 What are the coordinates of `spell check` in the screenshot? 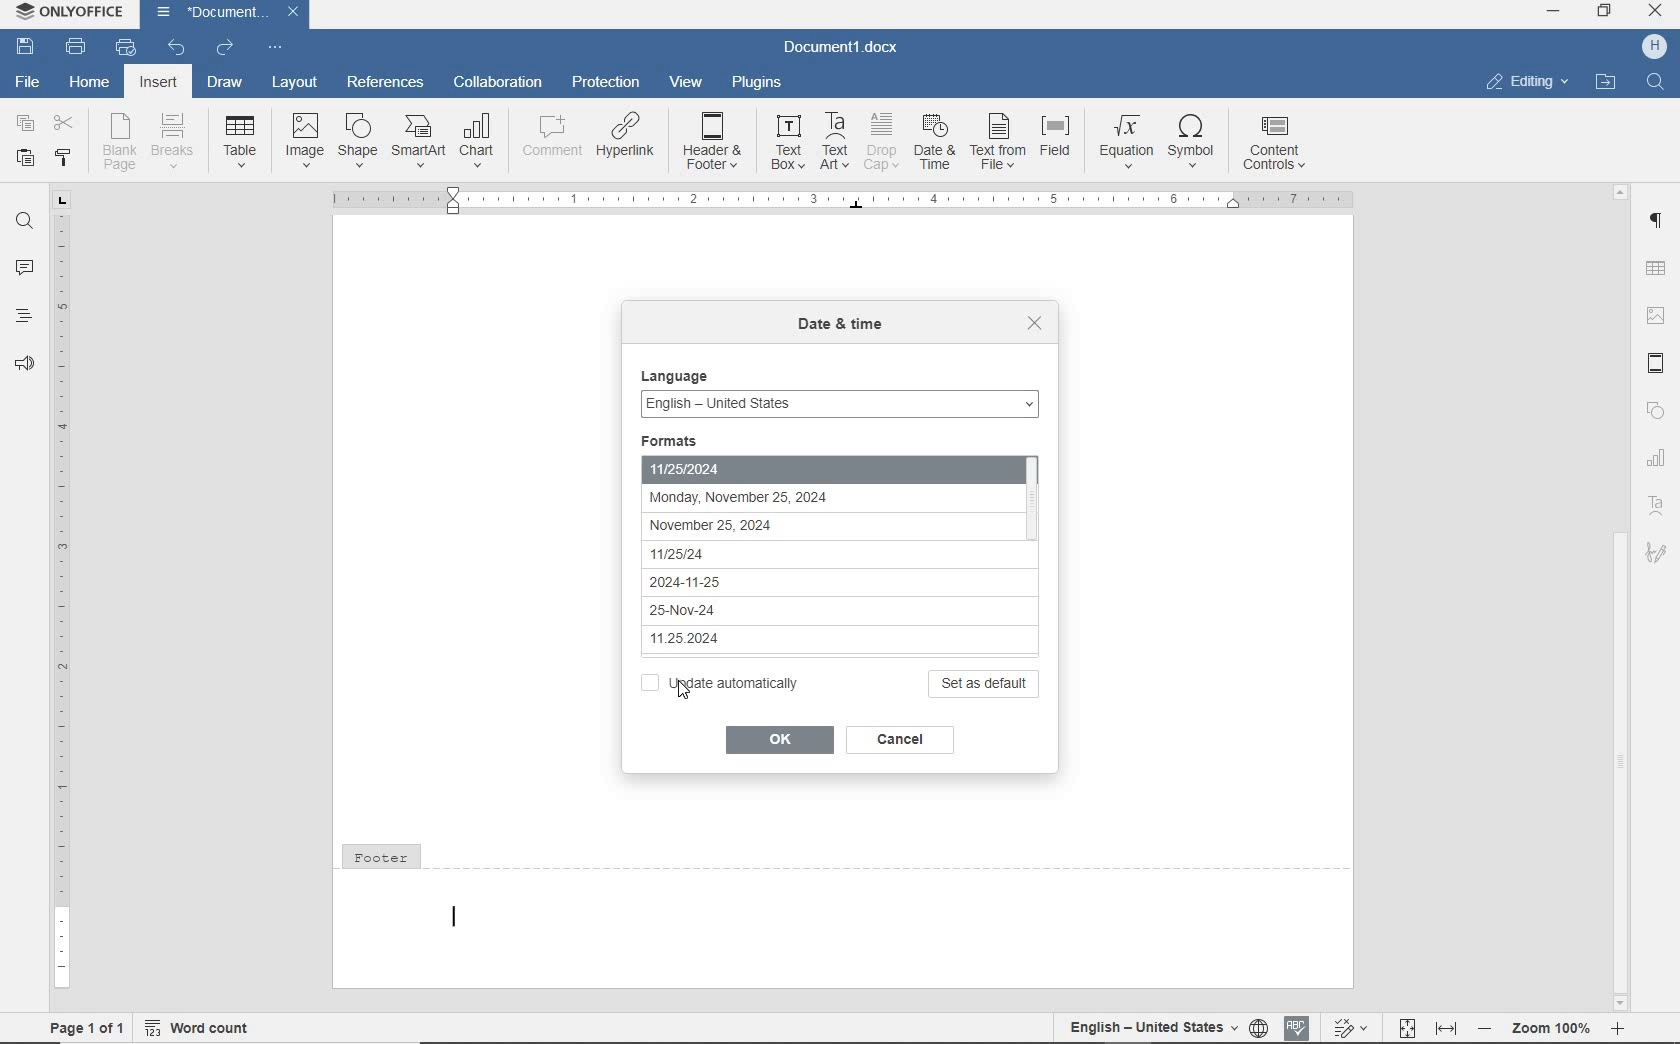 It's located at (1298, 1030).